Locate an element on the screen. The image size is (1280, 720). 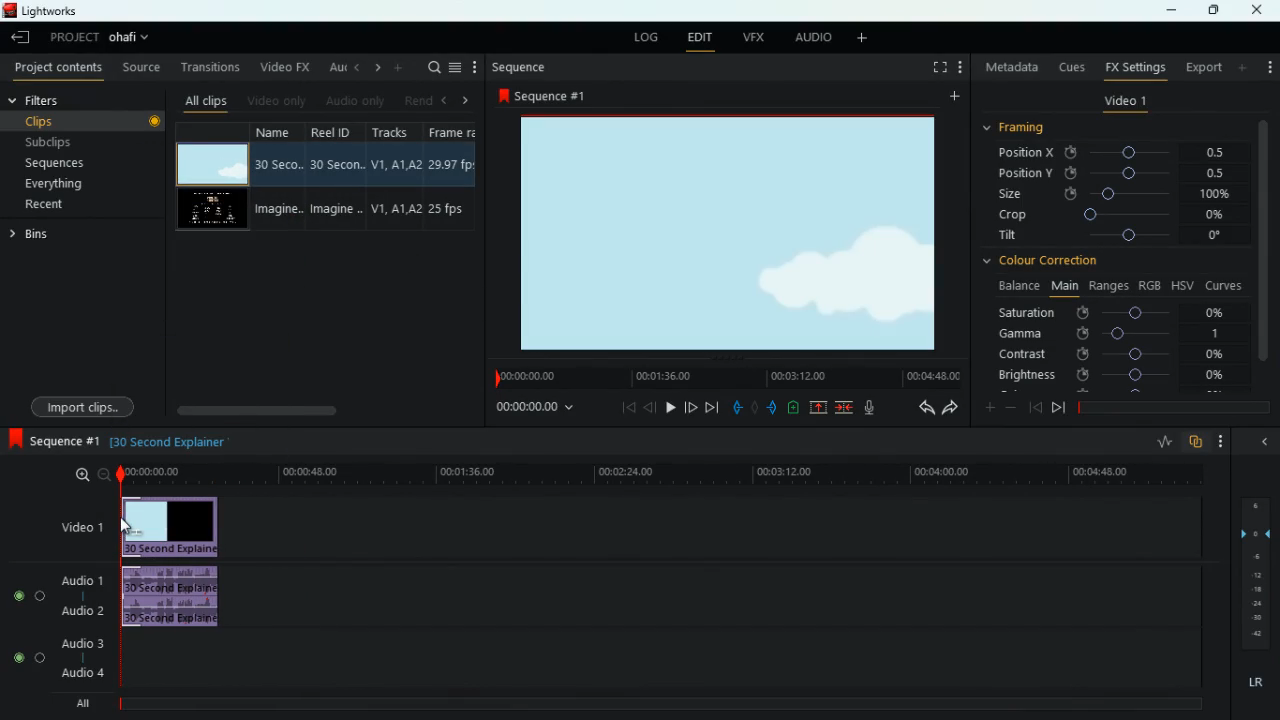
Lightworks logo is located at coordinates (10, 11).